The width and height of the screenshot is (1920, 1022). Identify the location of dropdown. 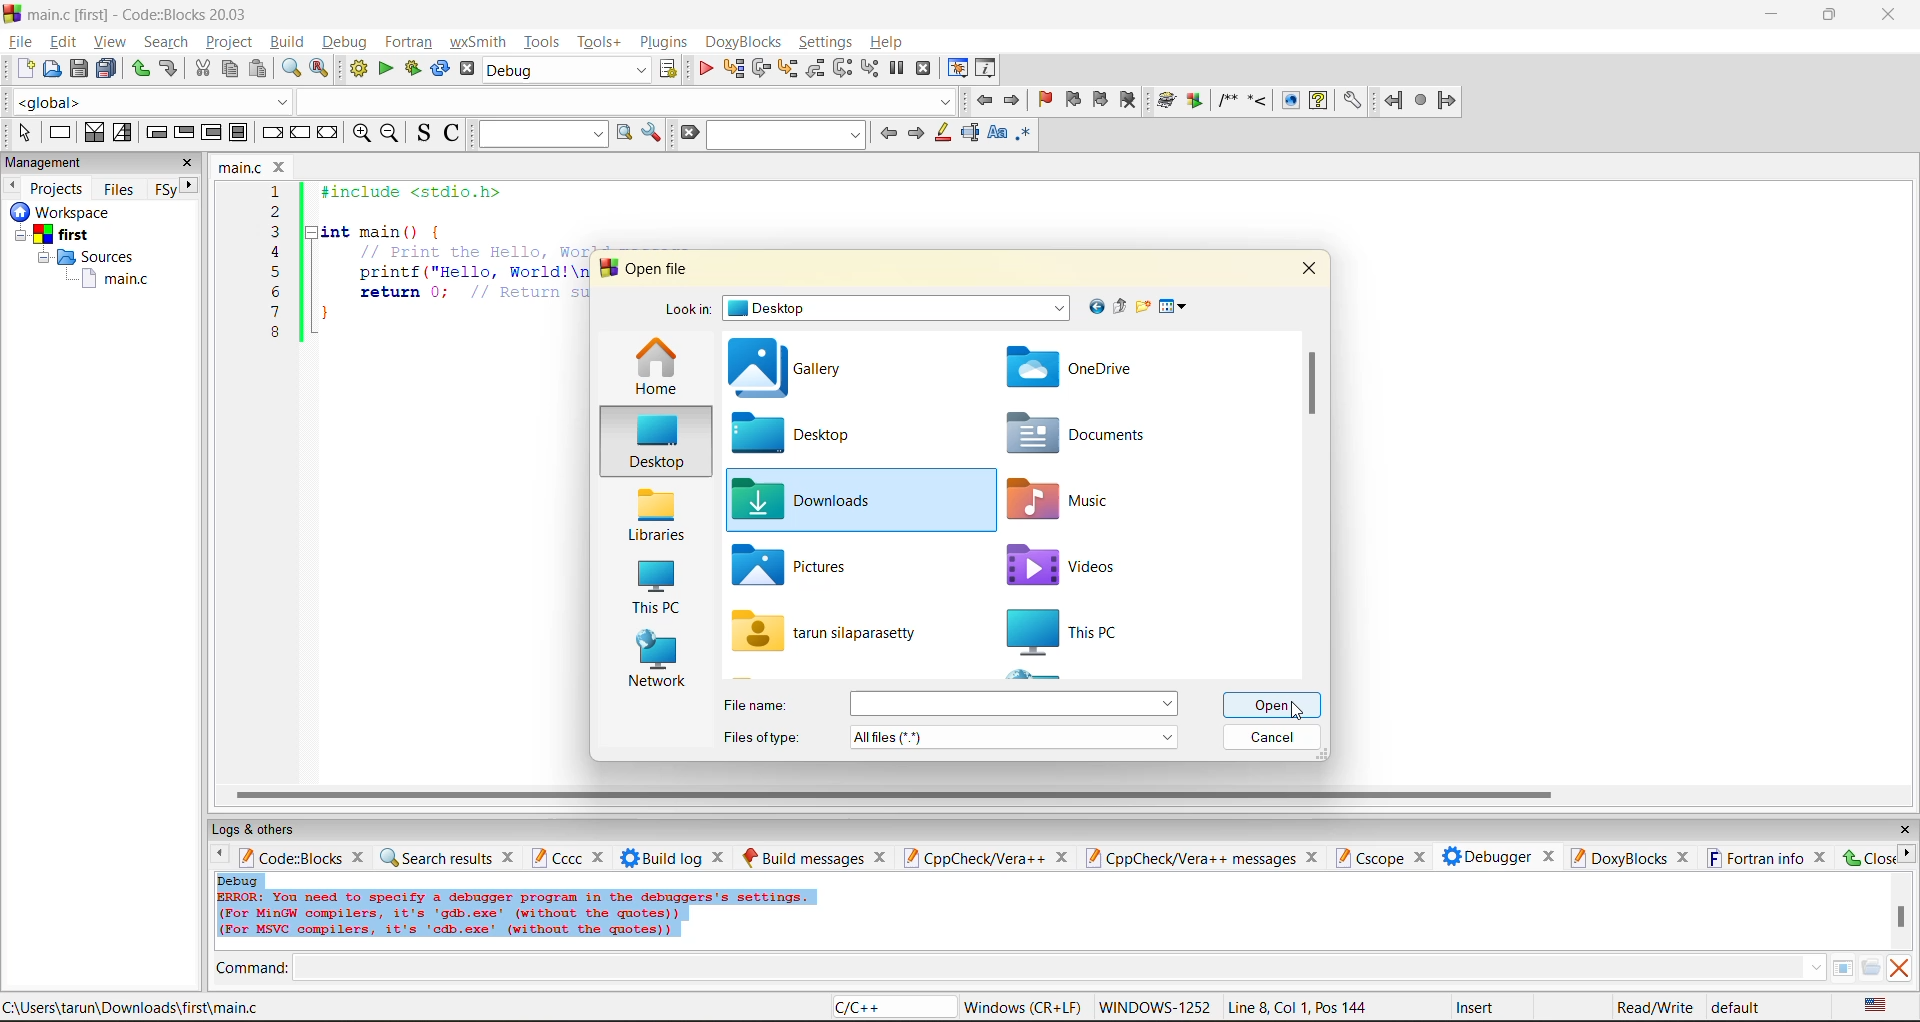
(624, 101).